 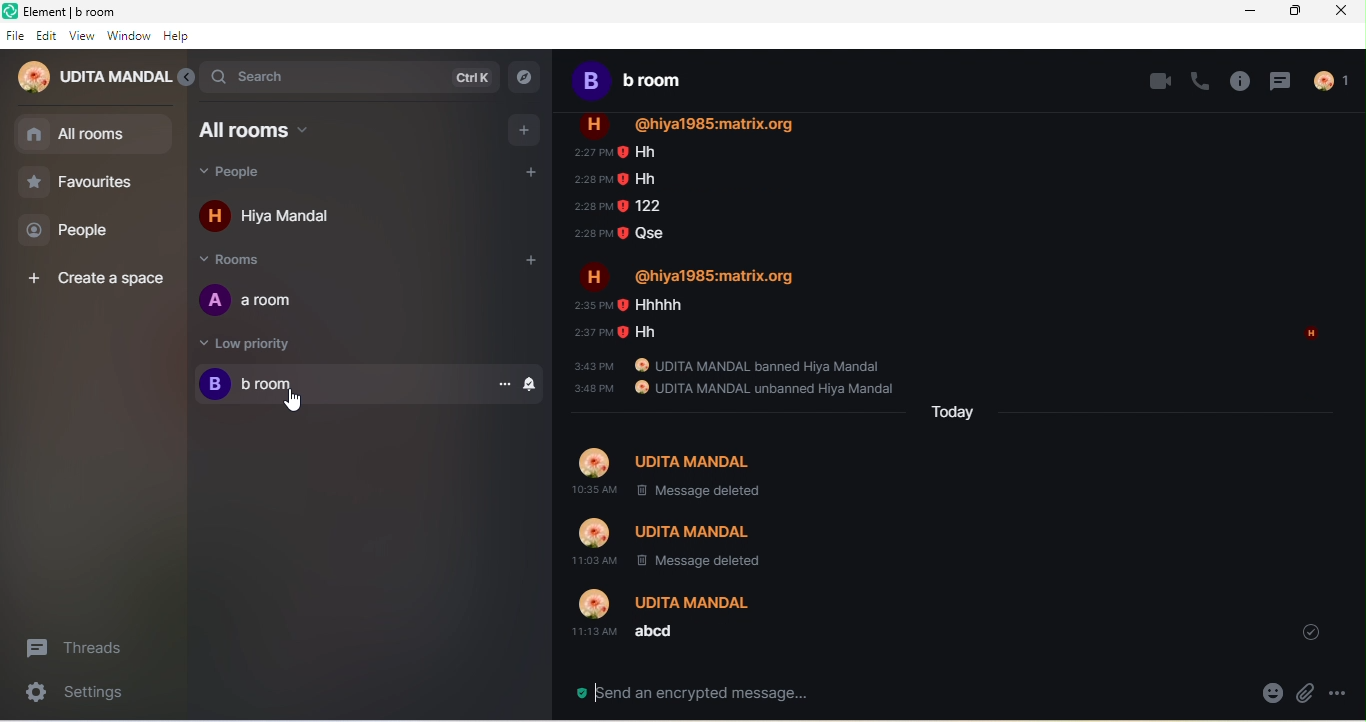 I want to click on body text, so click(x=955, y=381).